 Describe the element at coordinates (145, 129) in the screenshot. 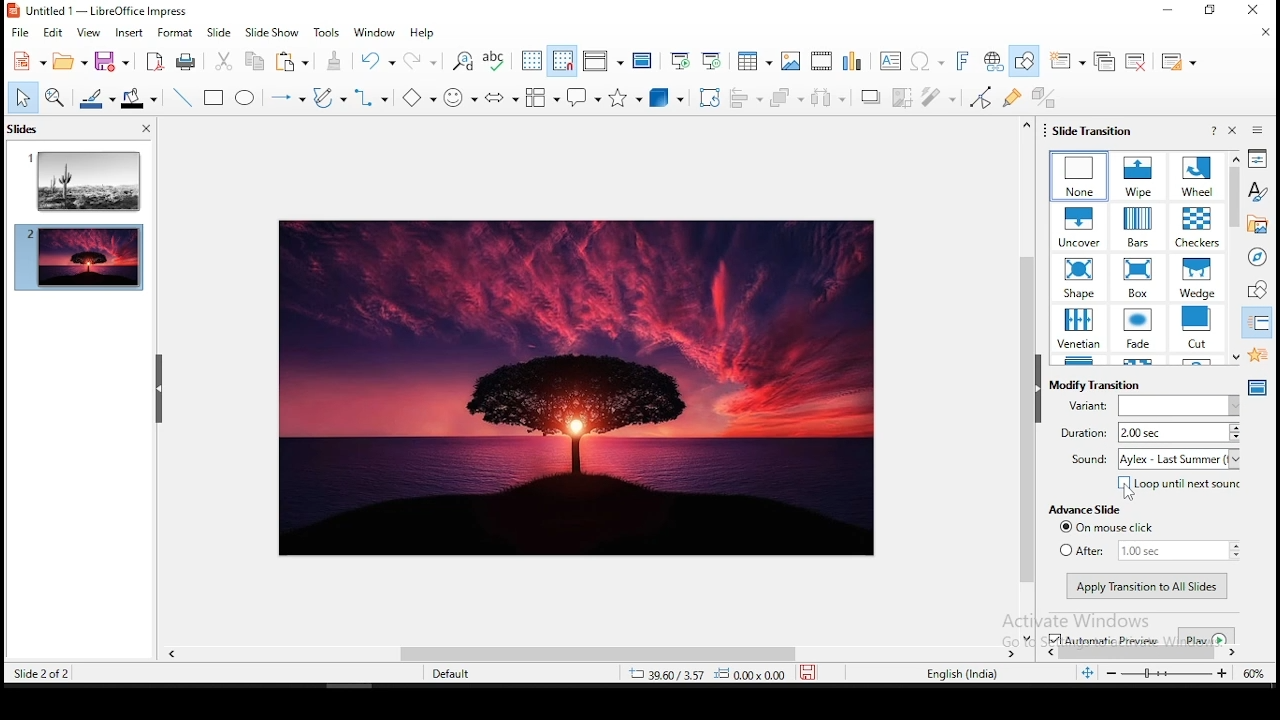

I see `close` at that location.